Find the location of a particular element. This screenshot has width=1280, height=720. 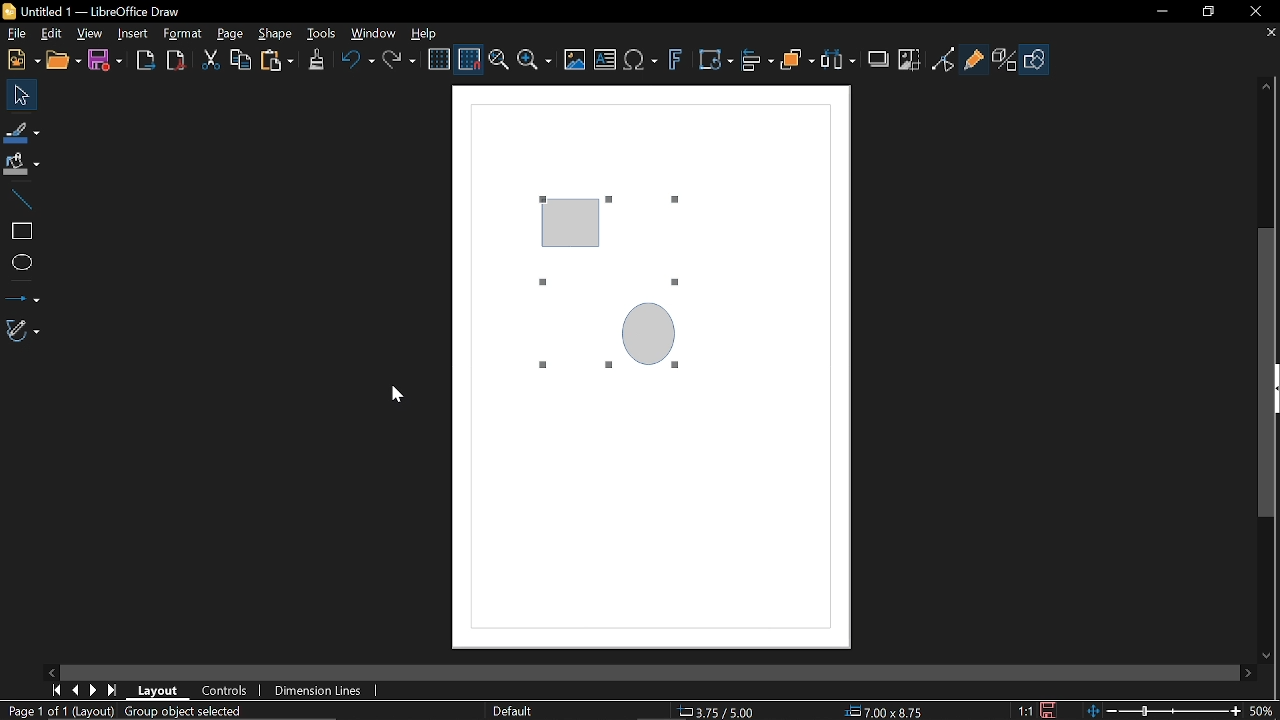

Restore down is located at coordinates (1206, 11).